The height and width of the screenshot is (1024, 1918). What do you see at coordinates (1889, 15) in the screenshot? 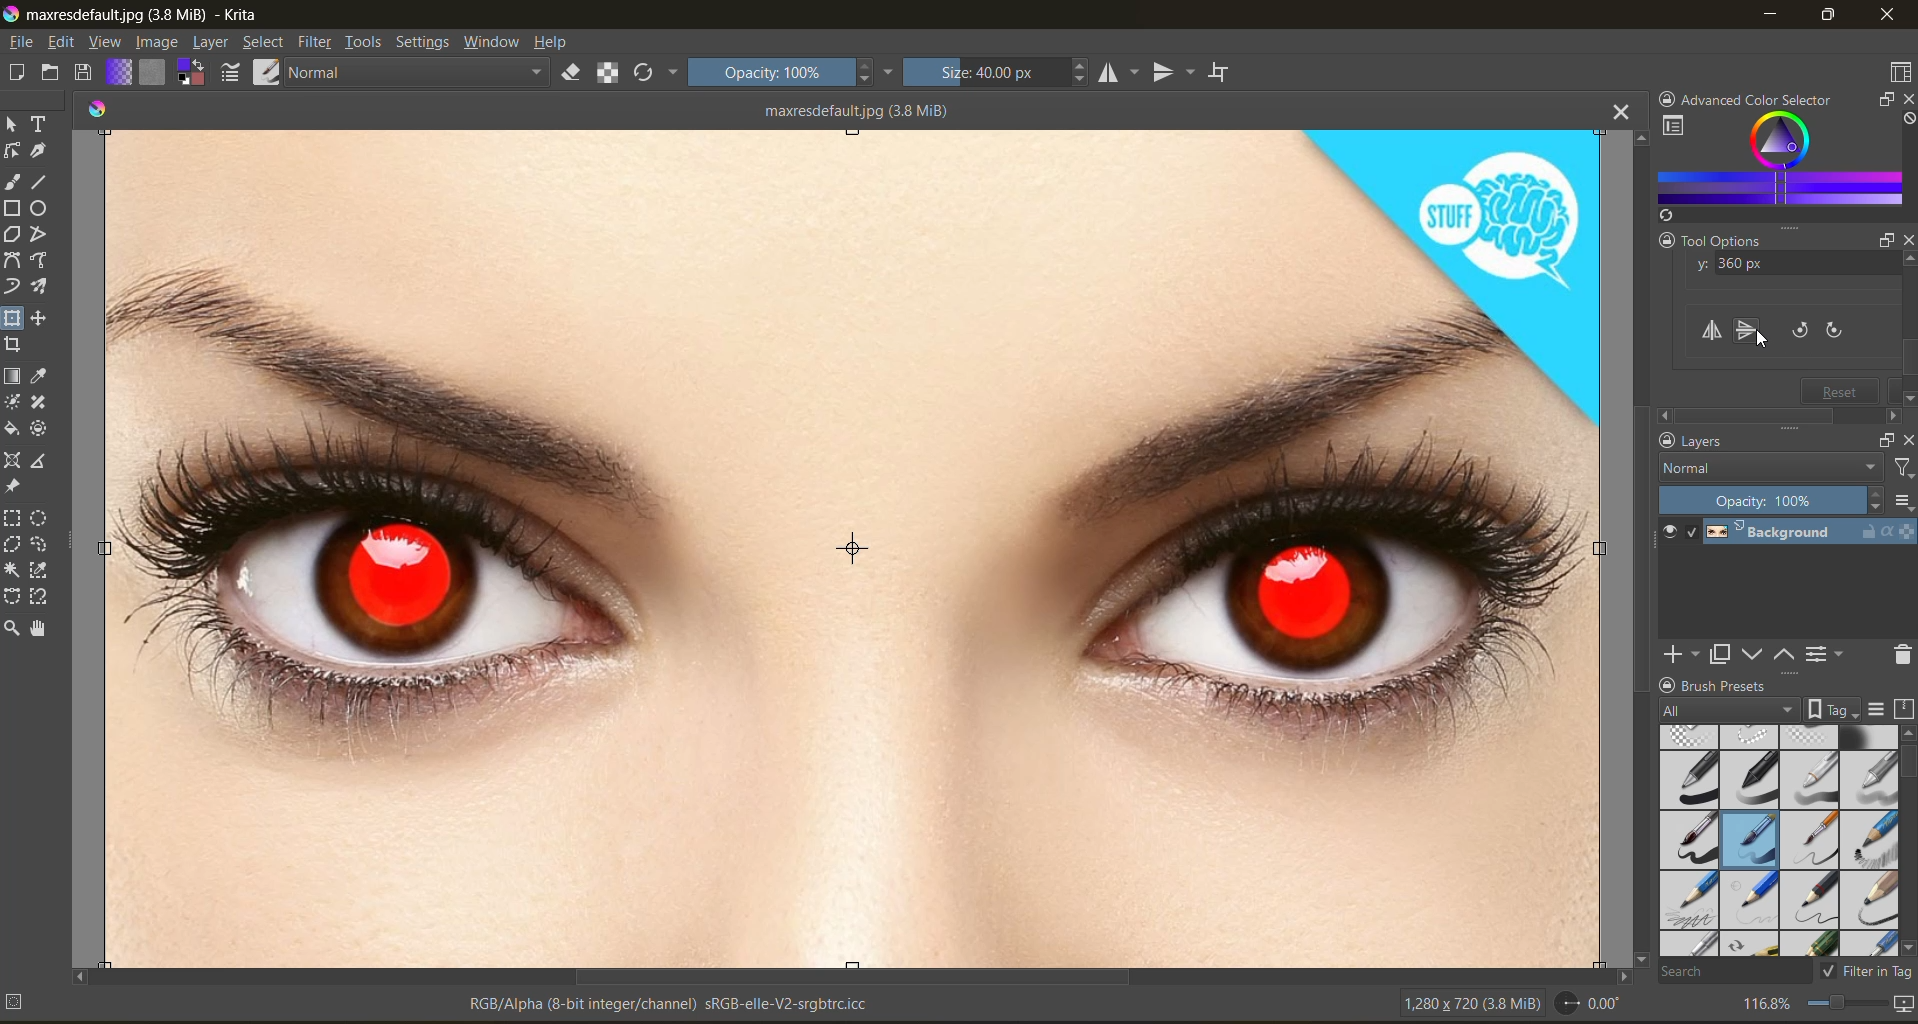
I see `close` at bounding box center [1889, 15].